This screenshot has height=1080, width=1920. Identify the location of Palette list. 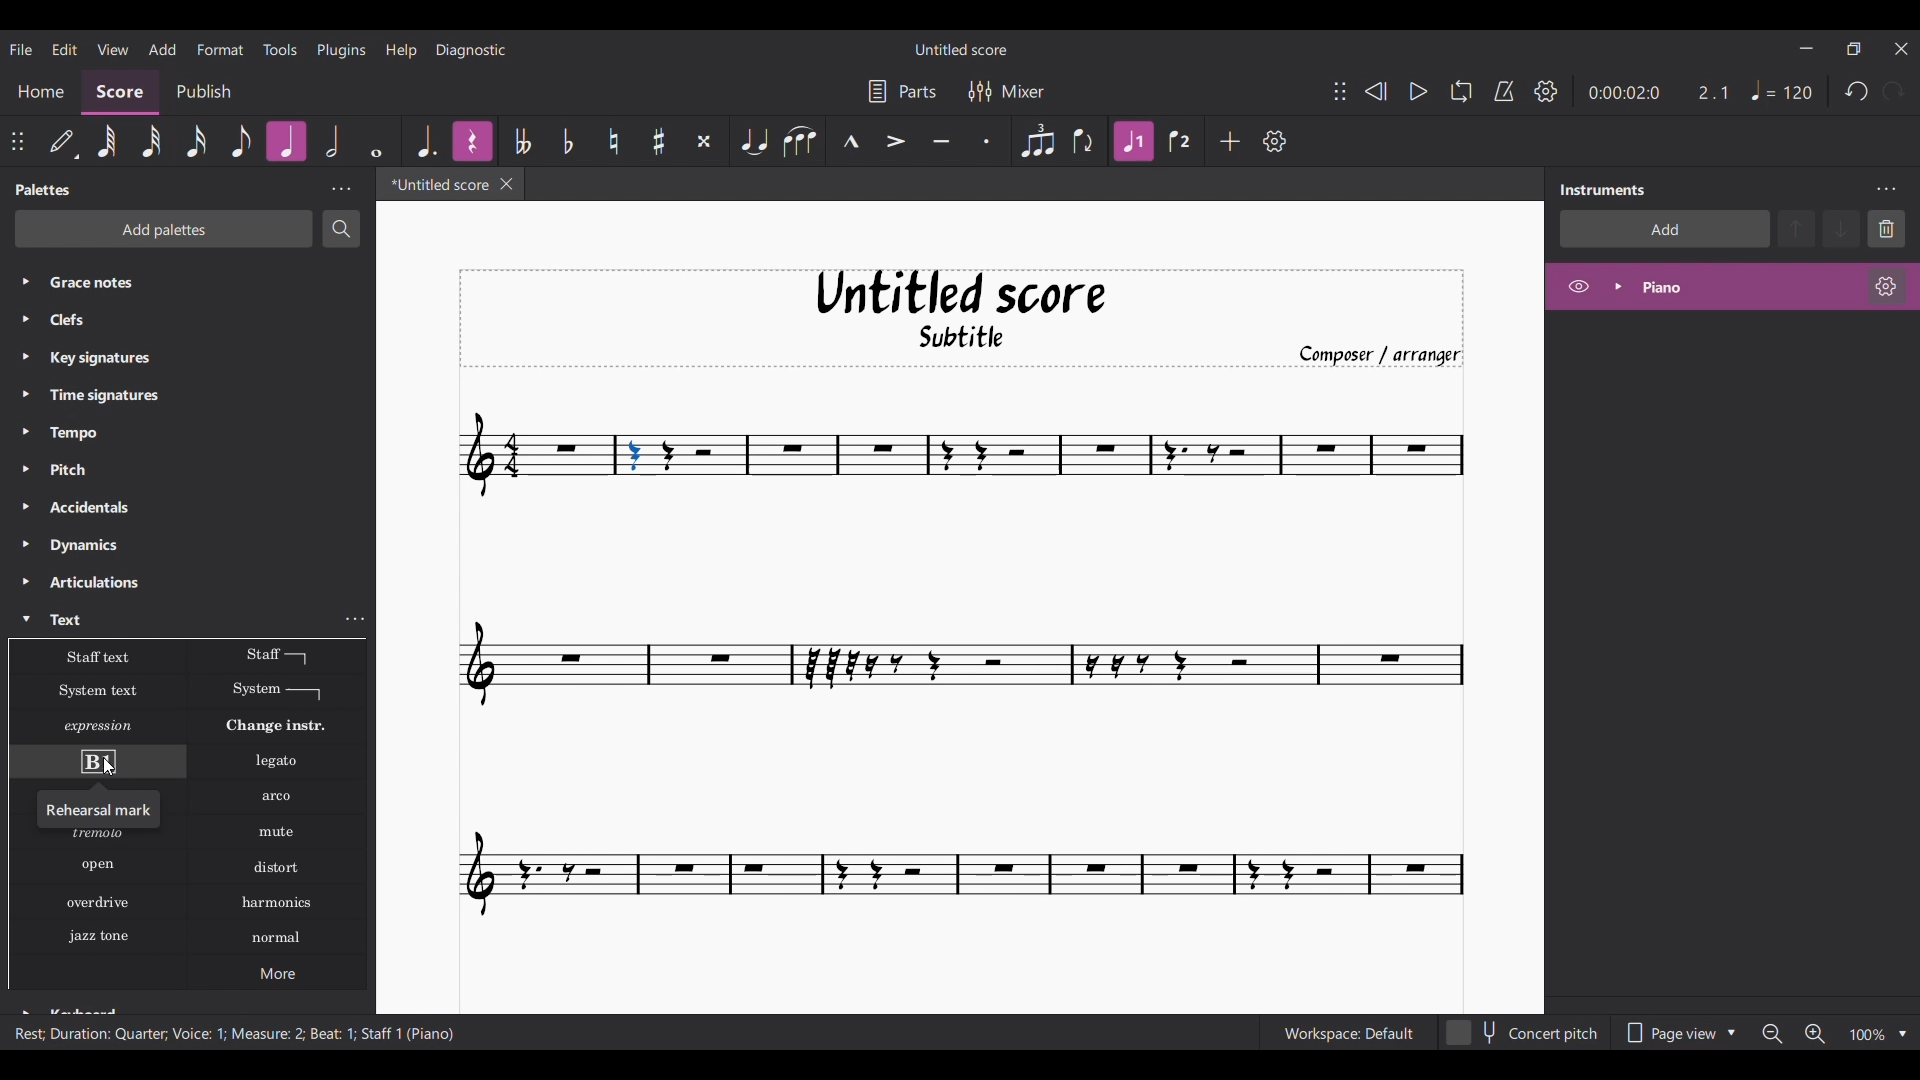
(183, 453).